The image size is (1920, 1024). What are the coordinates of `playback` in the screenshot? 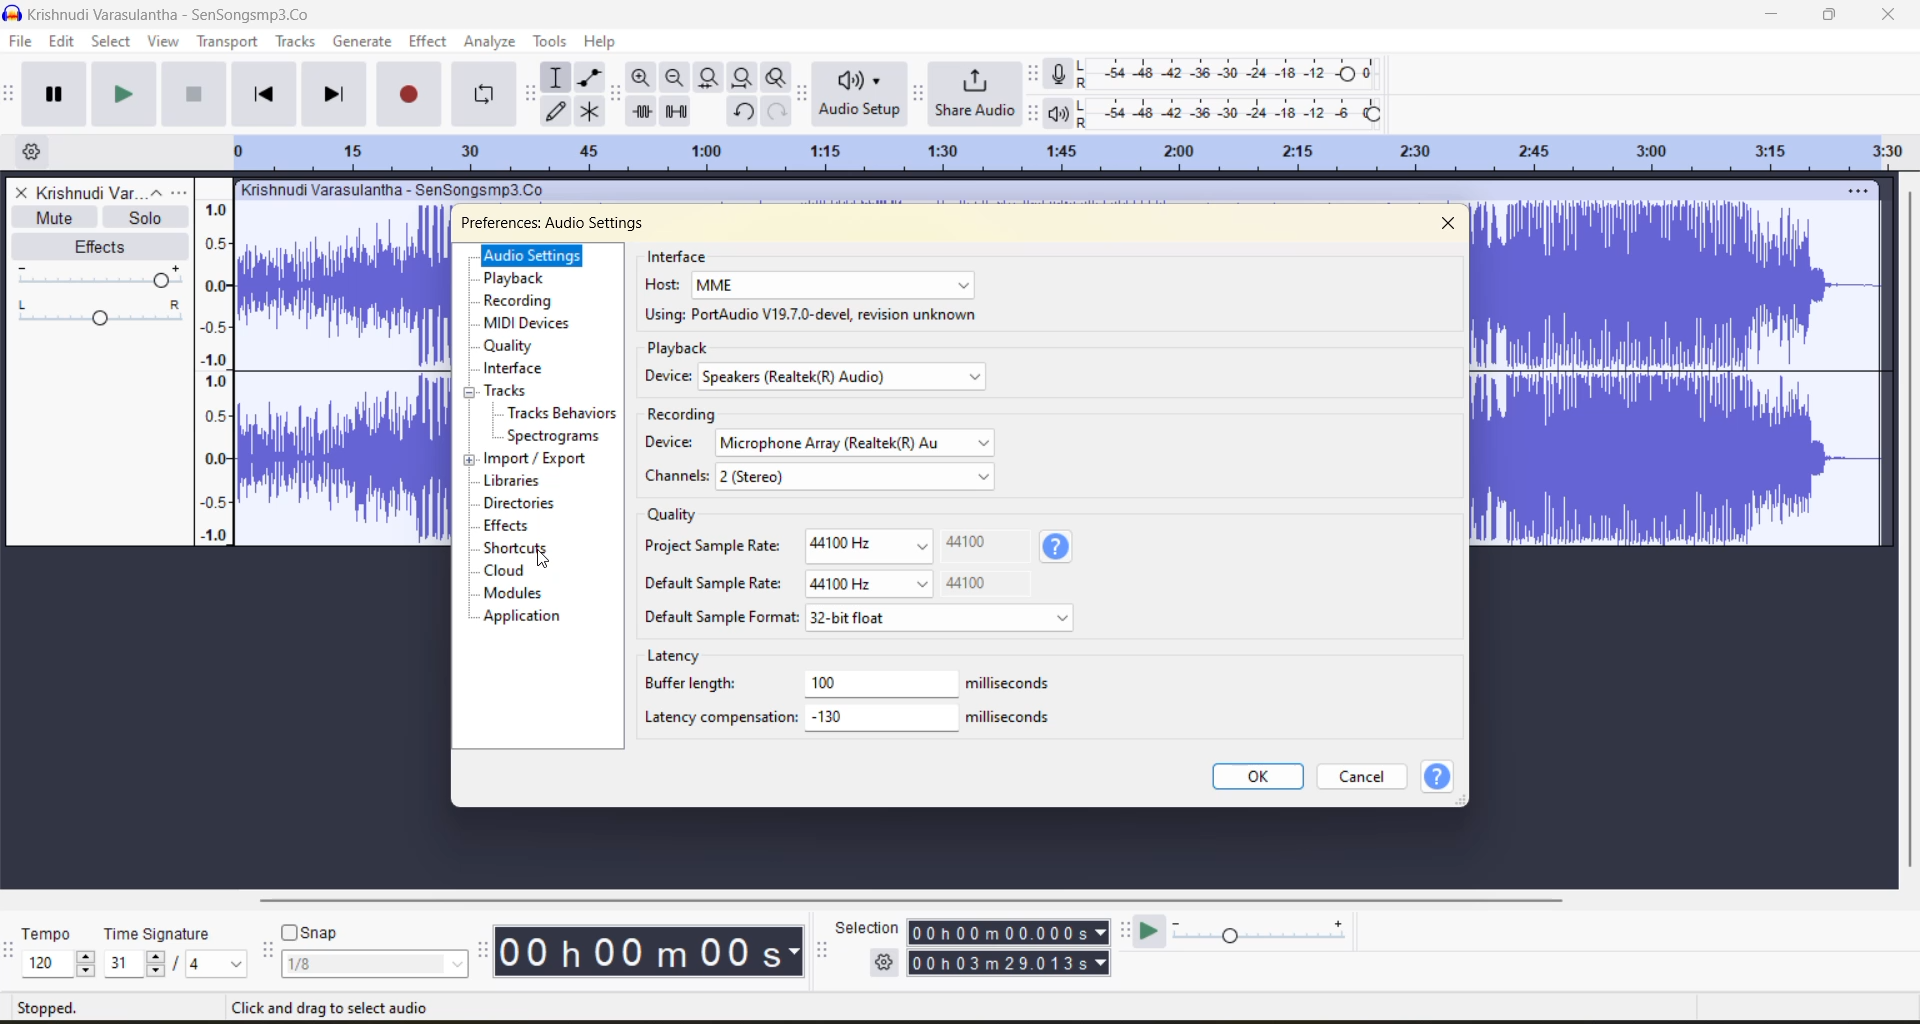 It's located at (522, 279).